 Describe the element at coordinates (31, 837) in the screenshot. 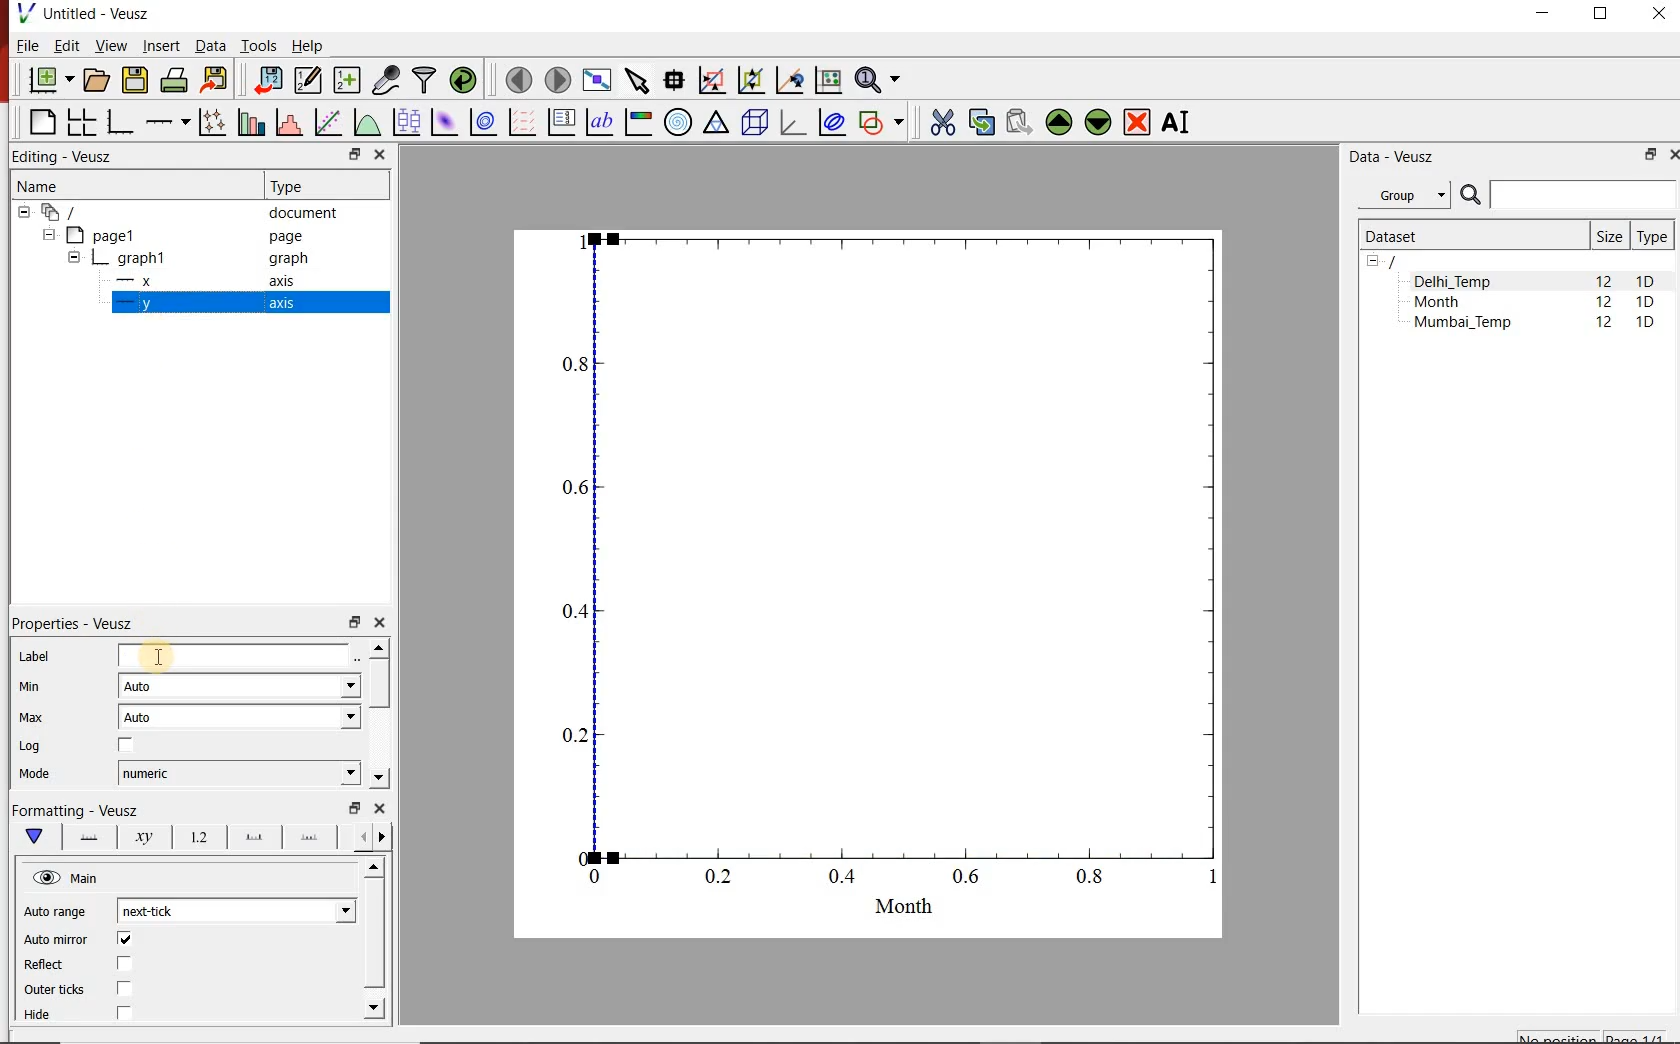

I see `Main formatting` at that location.